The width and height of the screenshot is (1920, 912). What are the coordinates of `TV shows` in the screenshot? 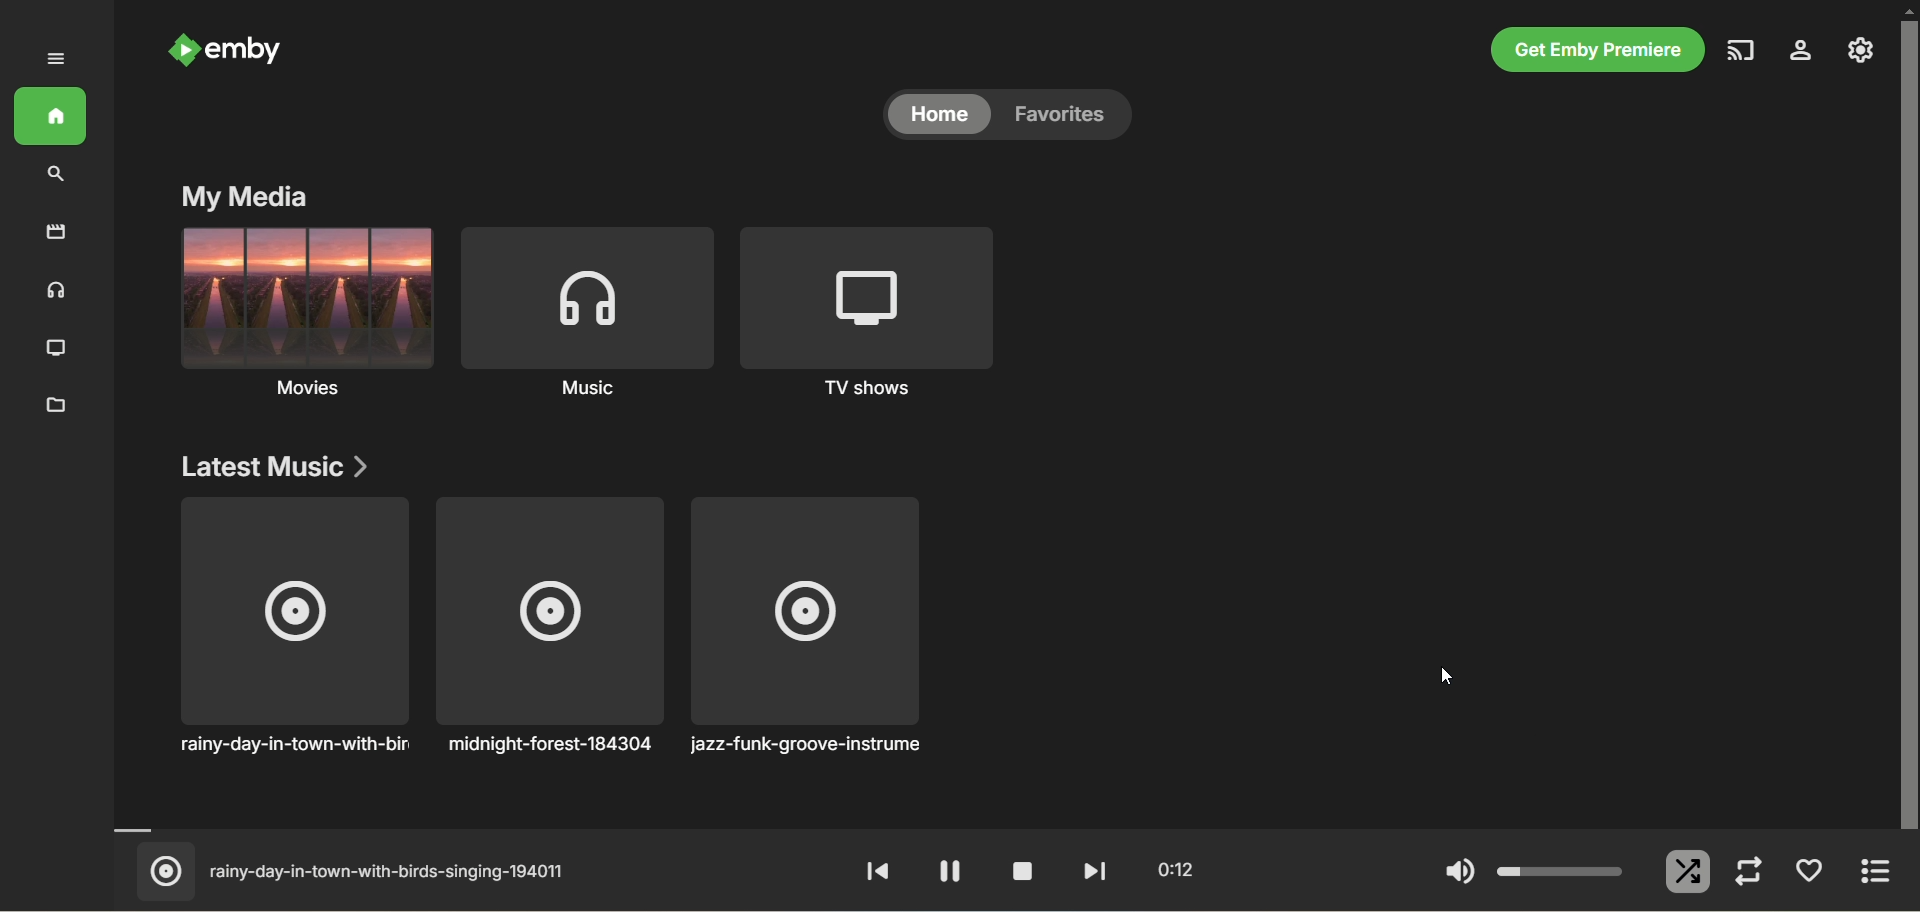 It's located at (863, 310).